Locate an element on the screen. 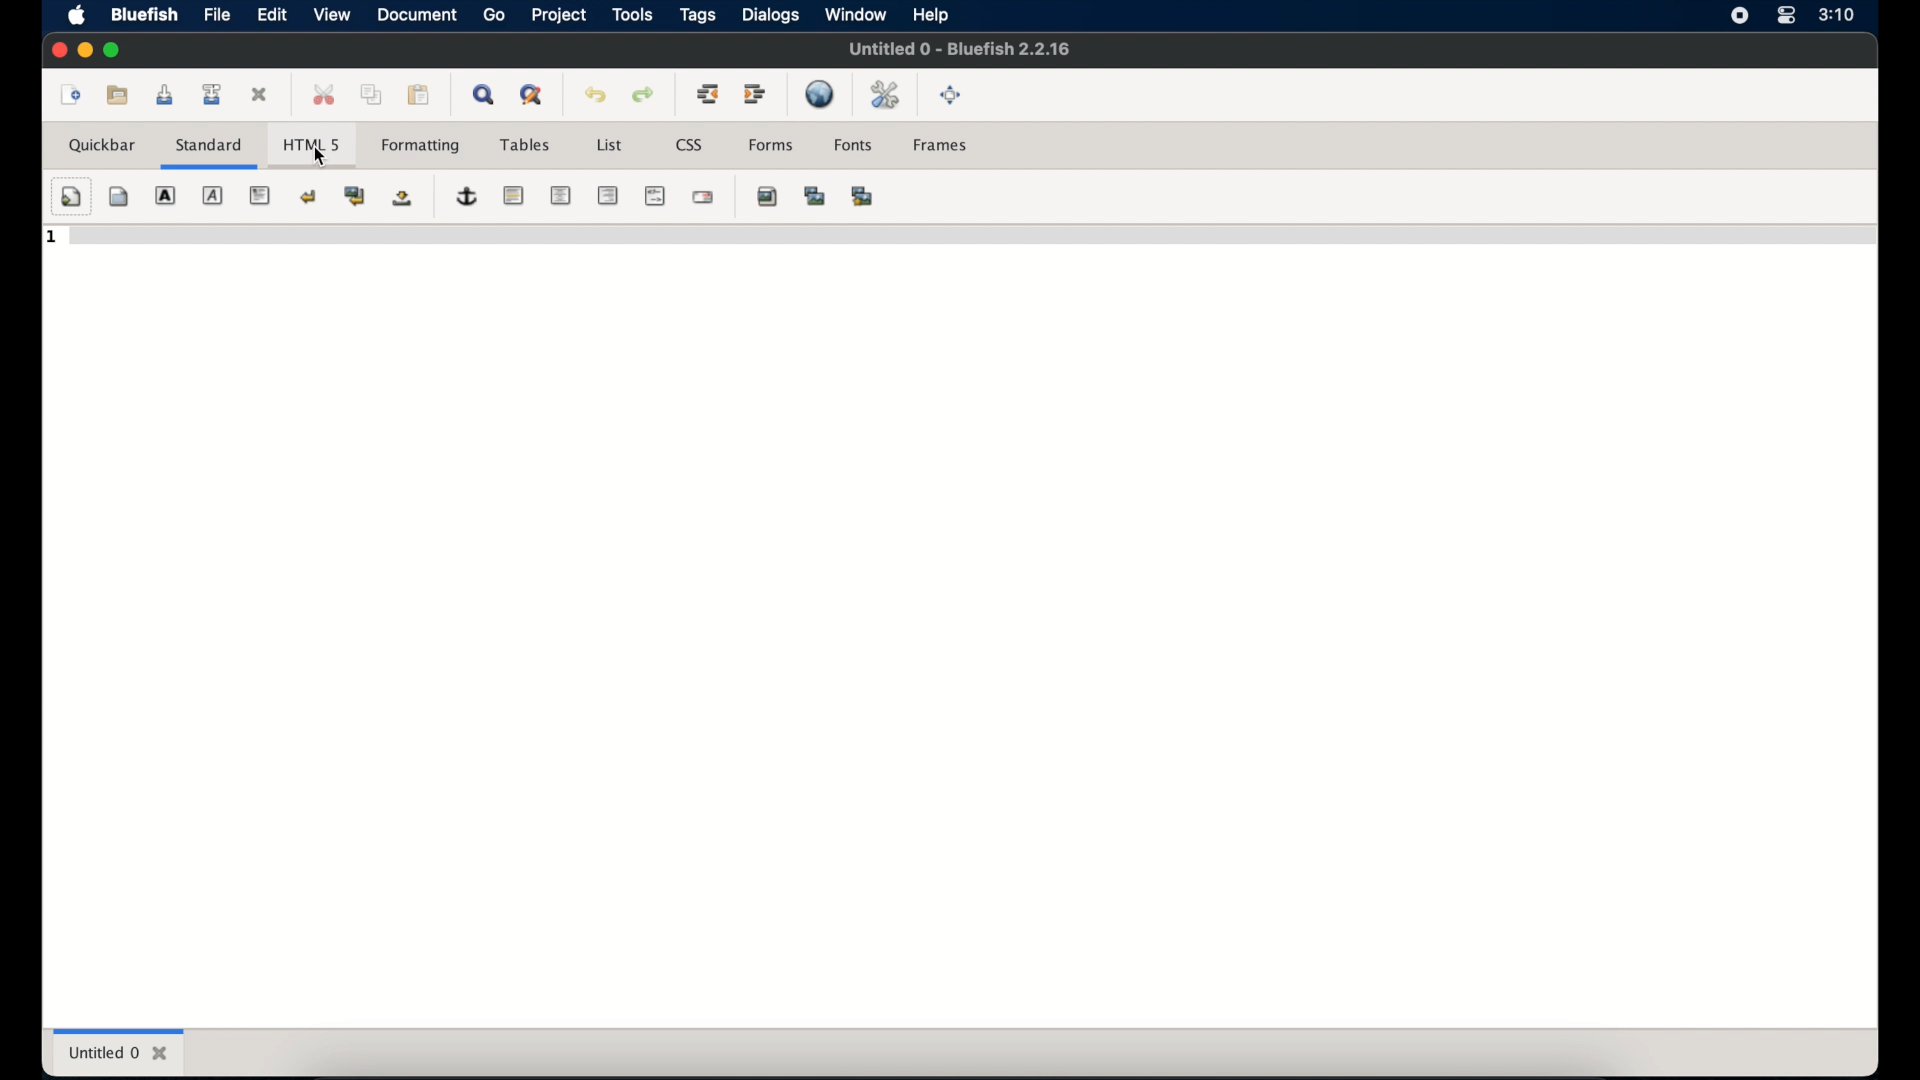 The height and width of the screenshot is (1080, 1920). copy is located at coordinates (371, 94).